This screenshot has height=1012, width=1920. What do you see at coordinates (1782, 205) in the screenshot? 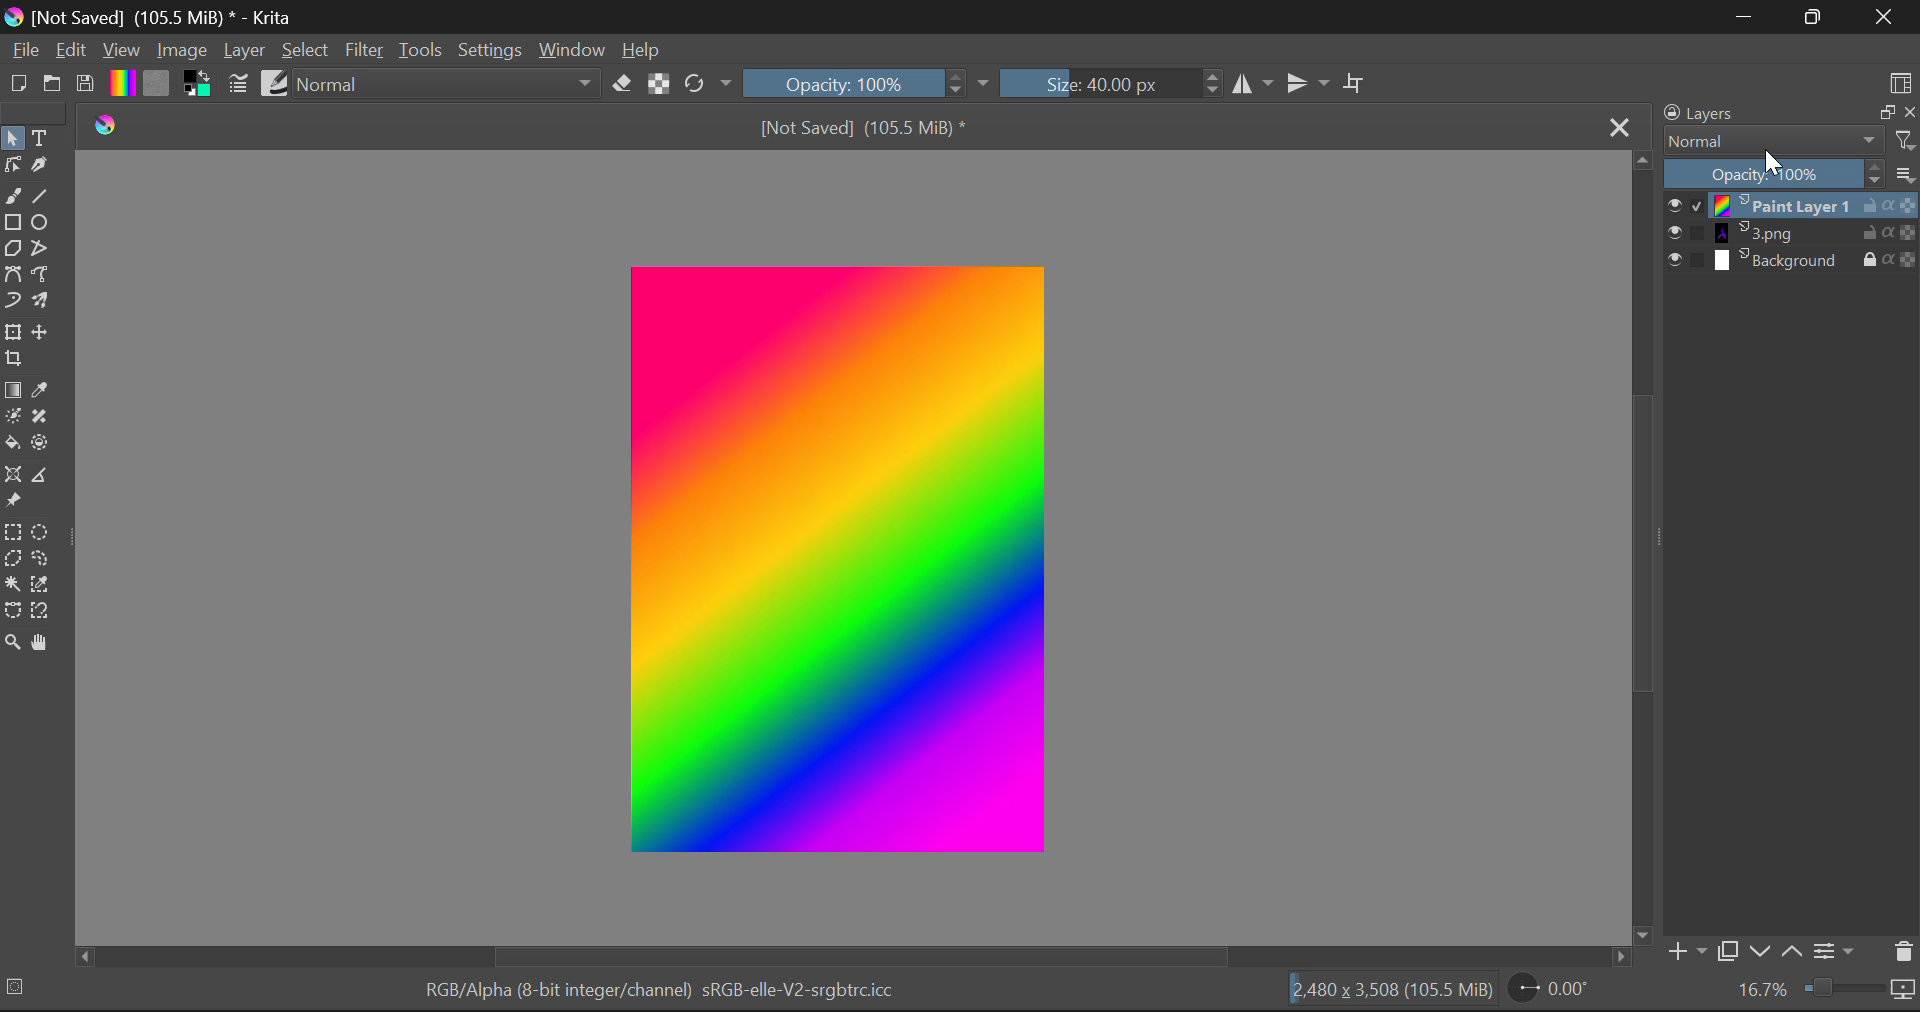
I see `print layer 1` at bounding box center [1782, 205].